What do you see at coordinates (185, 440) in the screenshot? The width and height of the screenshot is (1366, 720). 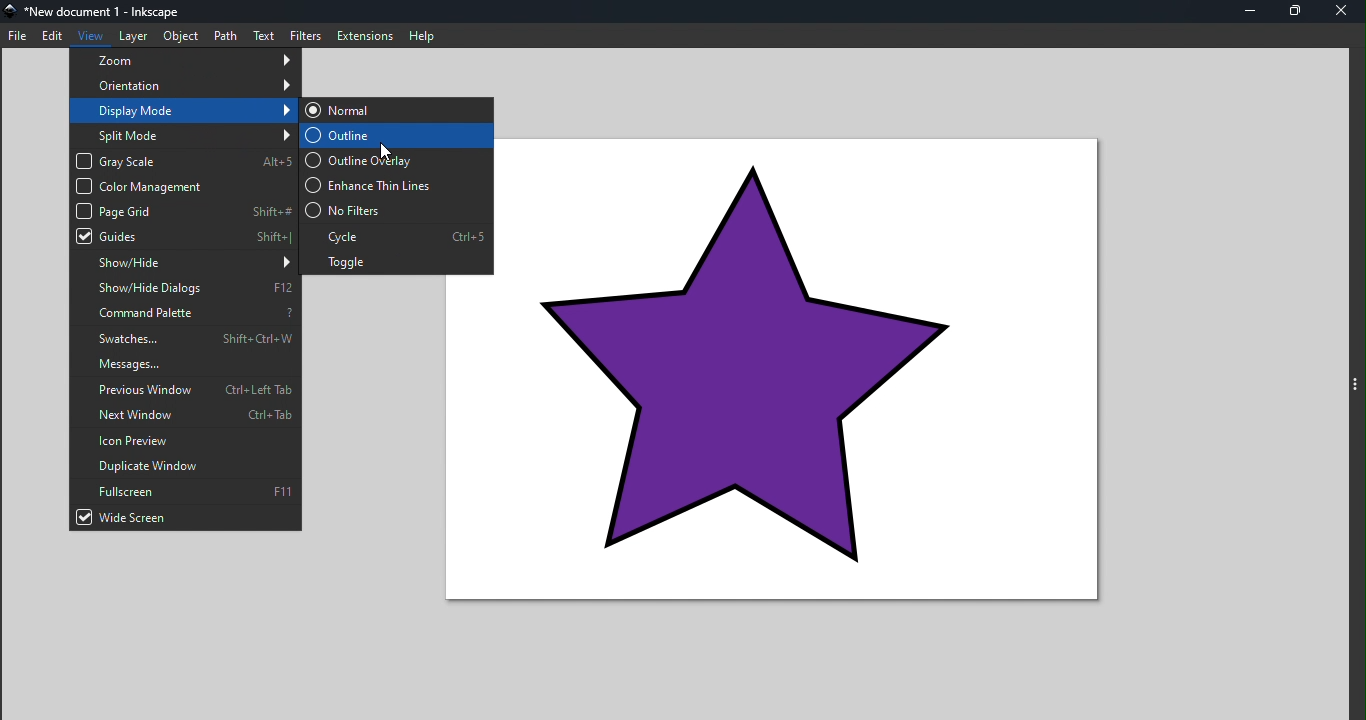 I see `Icon preview` at bounding box center [185, 440].